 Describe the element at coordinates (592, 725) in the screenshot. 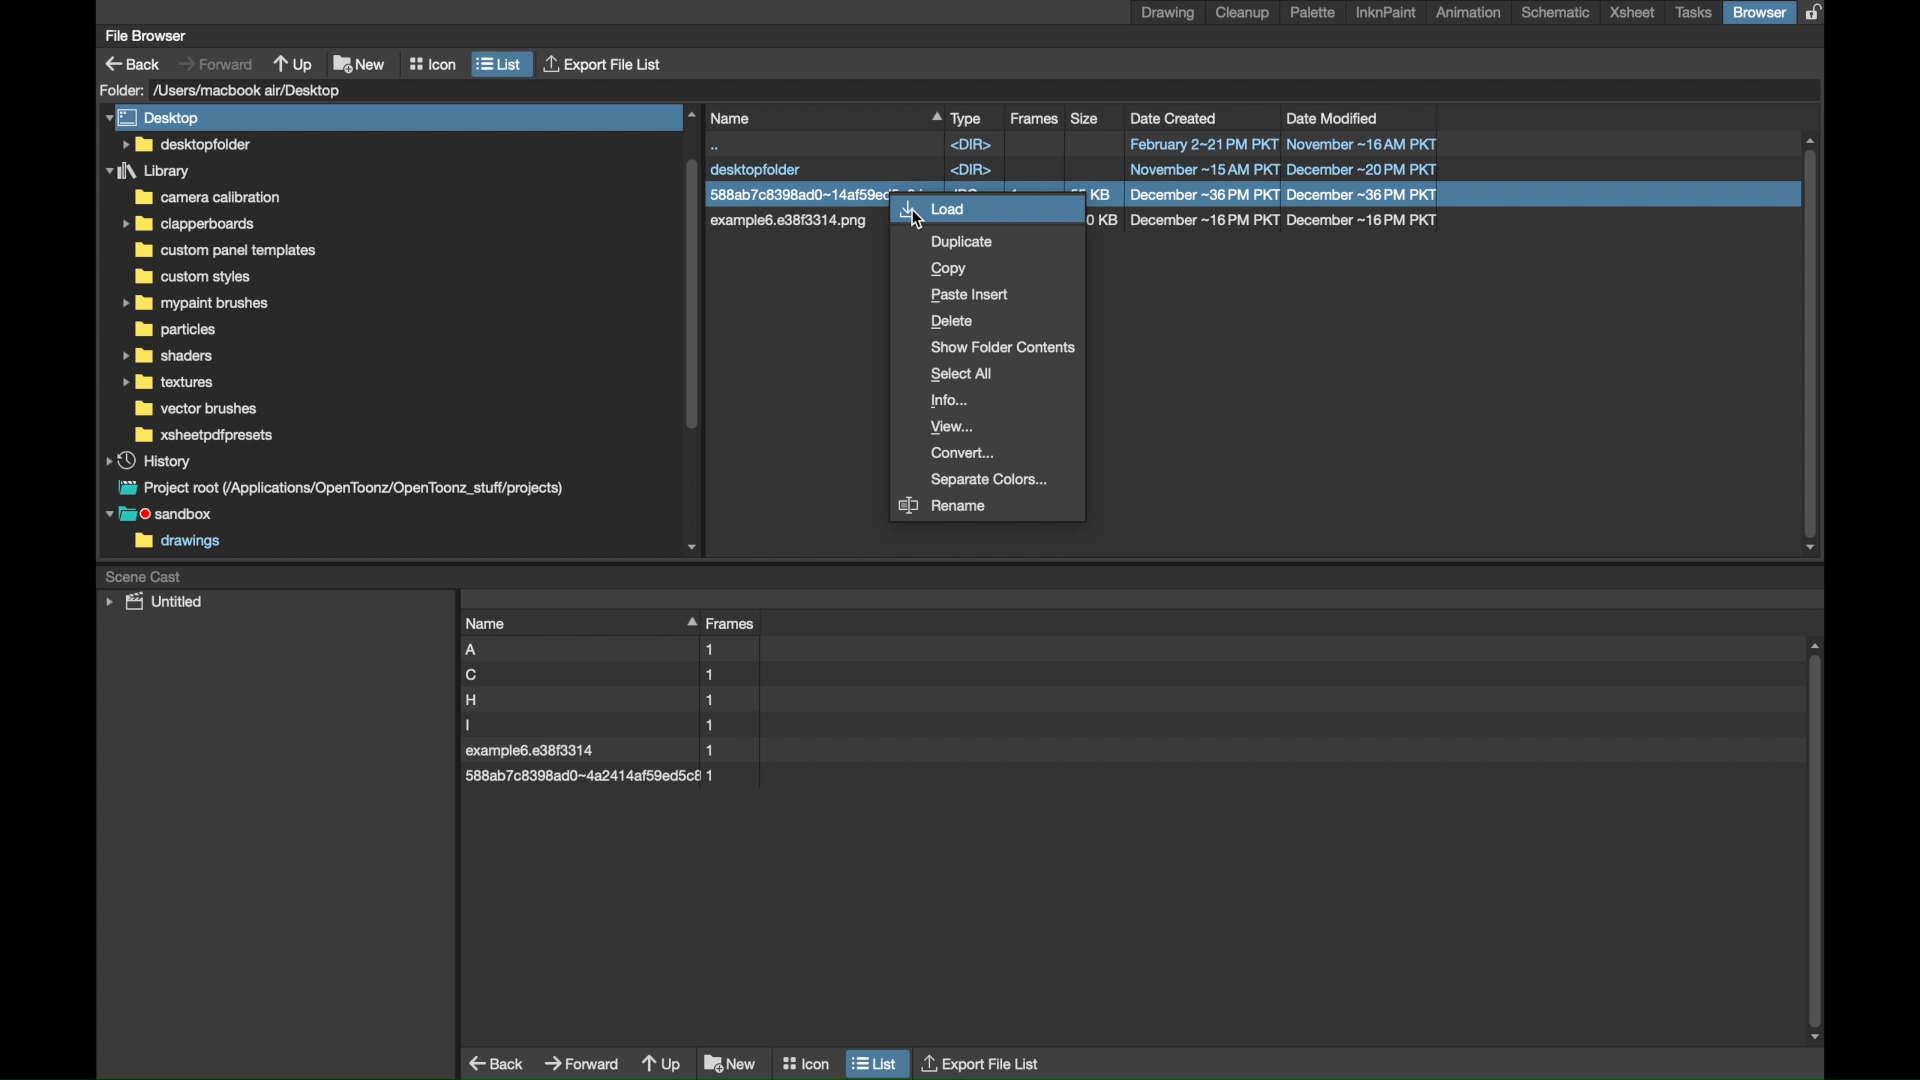

I see `file` at that location.